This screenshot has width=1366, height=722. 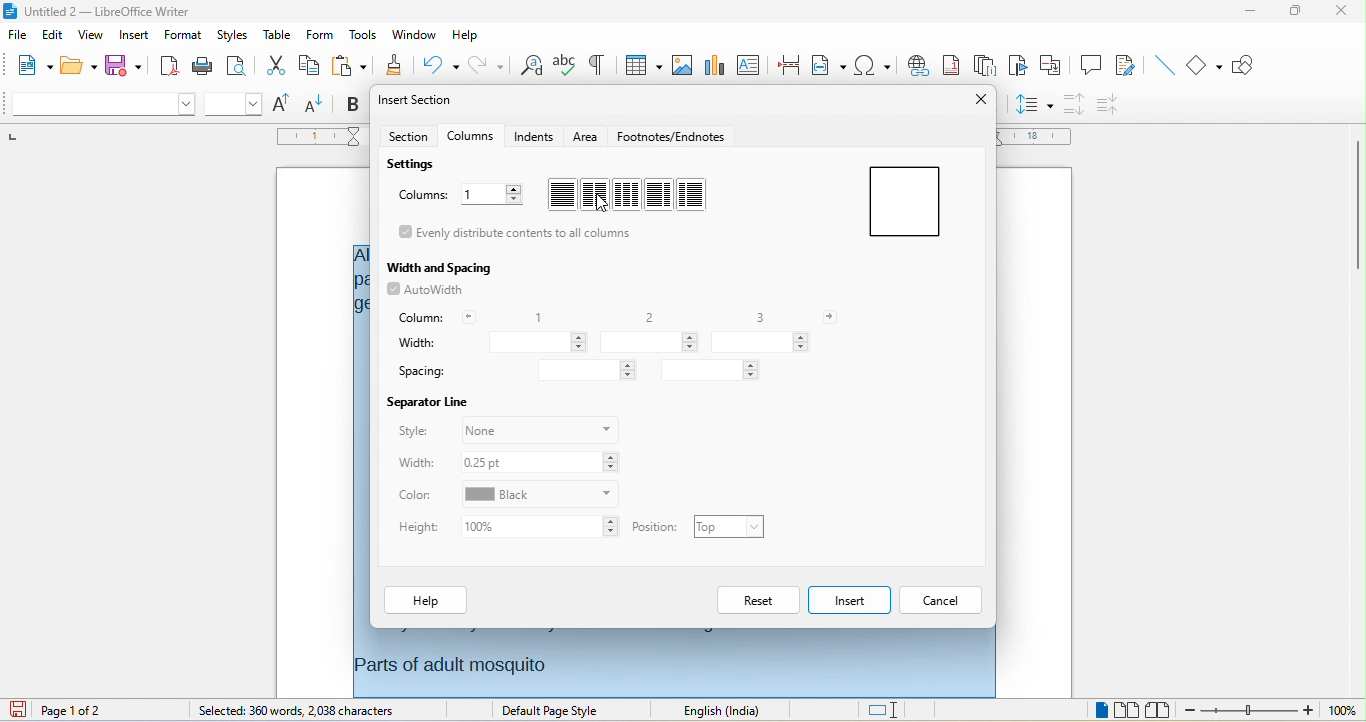 What do you see at coordinates (919, 66) in the screenshot?
I see `hyperlink` at bounding box center [919, 66].